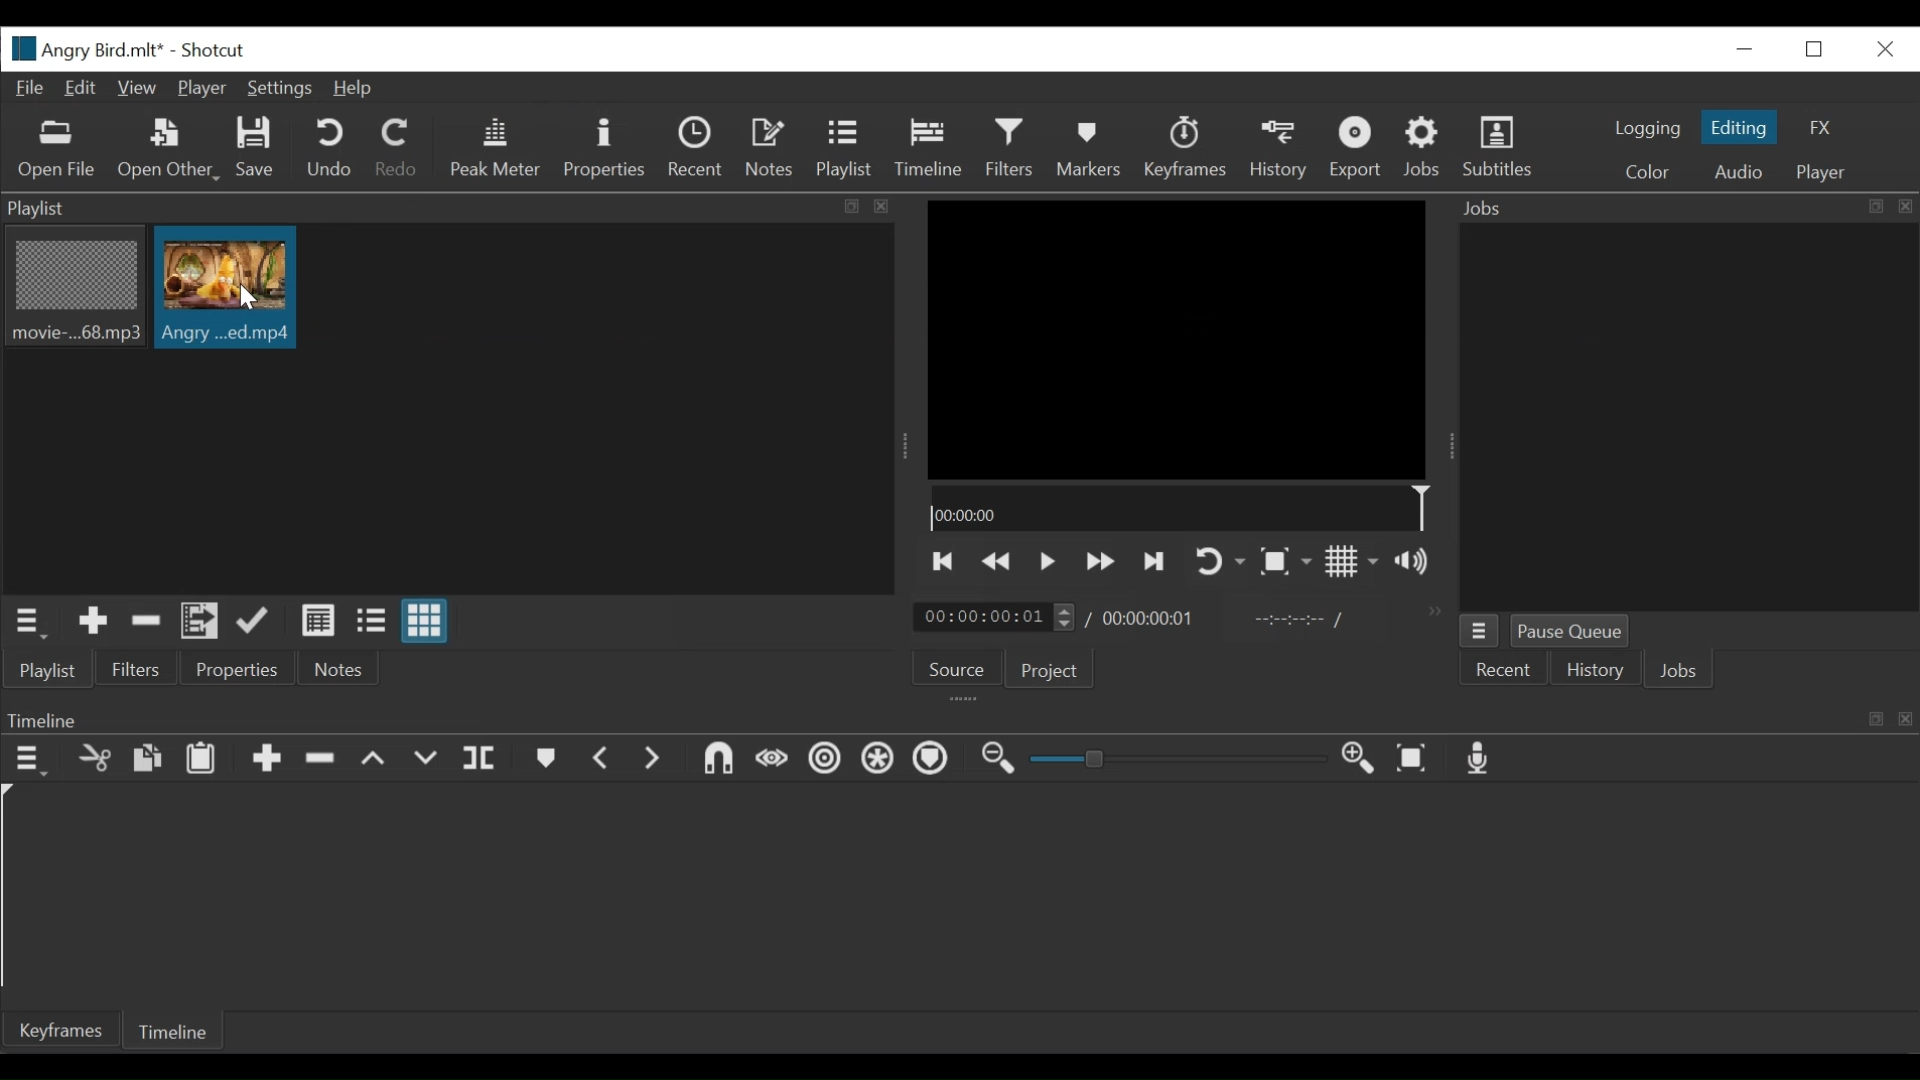  I want to click on Timeline, so click(959, 716).